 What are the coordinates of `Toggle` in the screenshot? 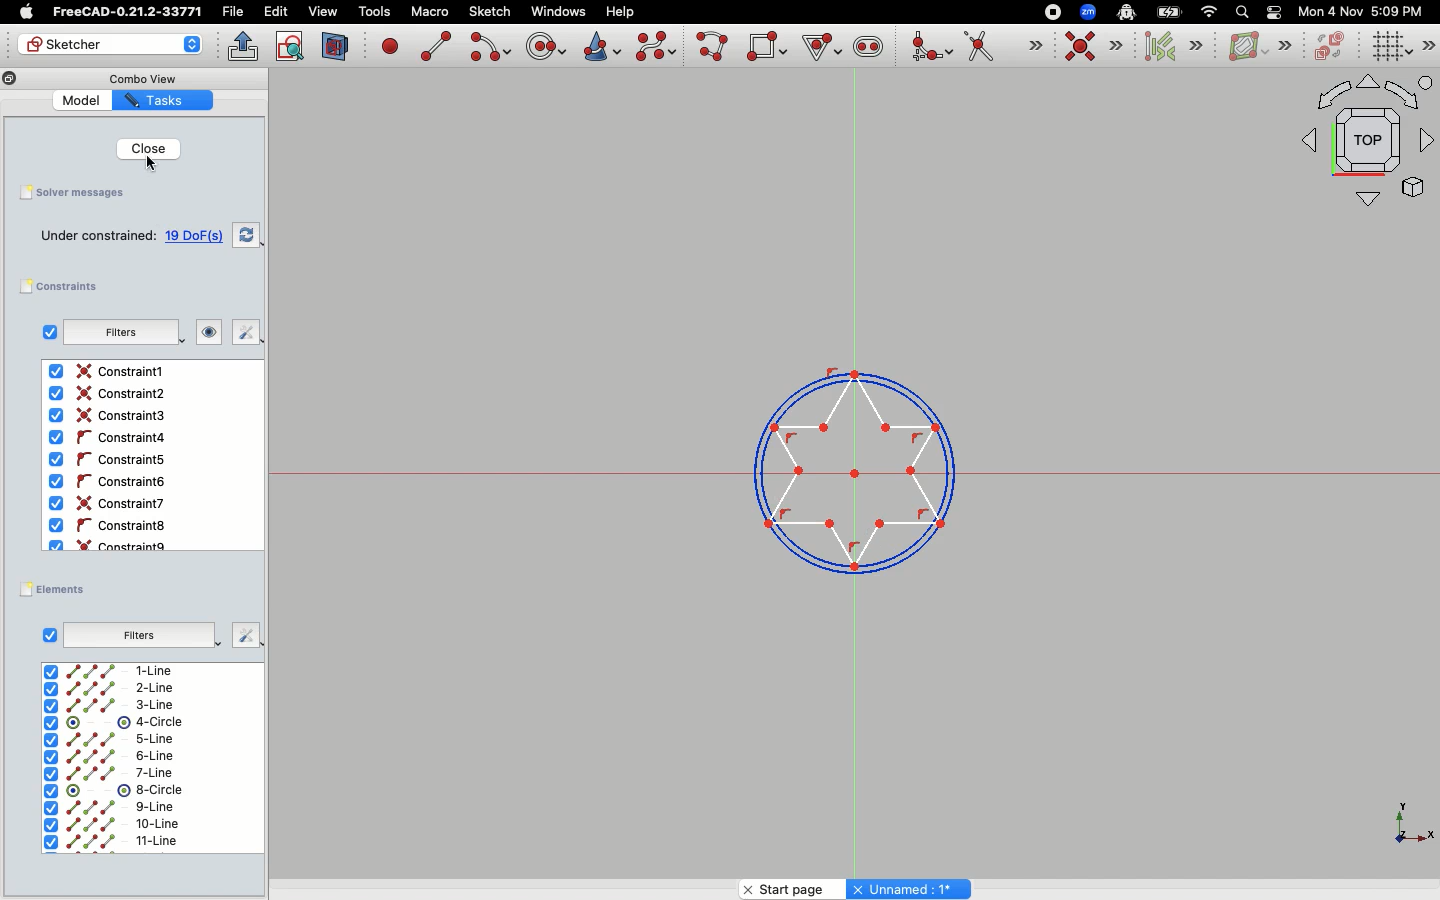 It's located at (1274, 12).